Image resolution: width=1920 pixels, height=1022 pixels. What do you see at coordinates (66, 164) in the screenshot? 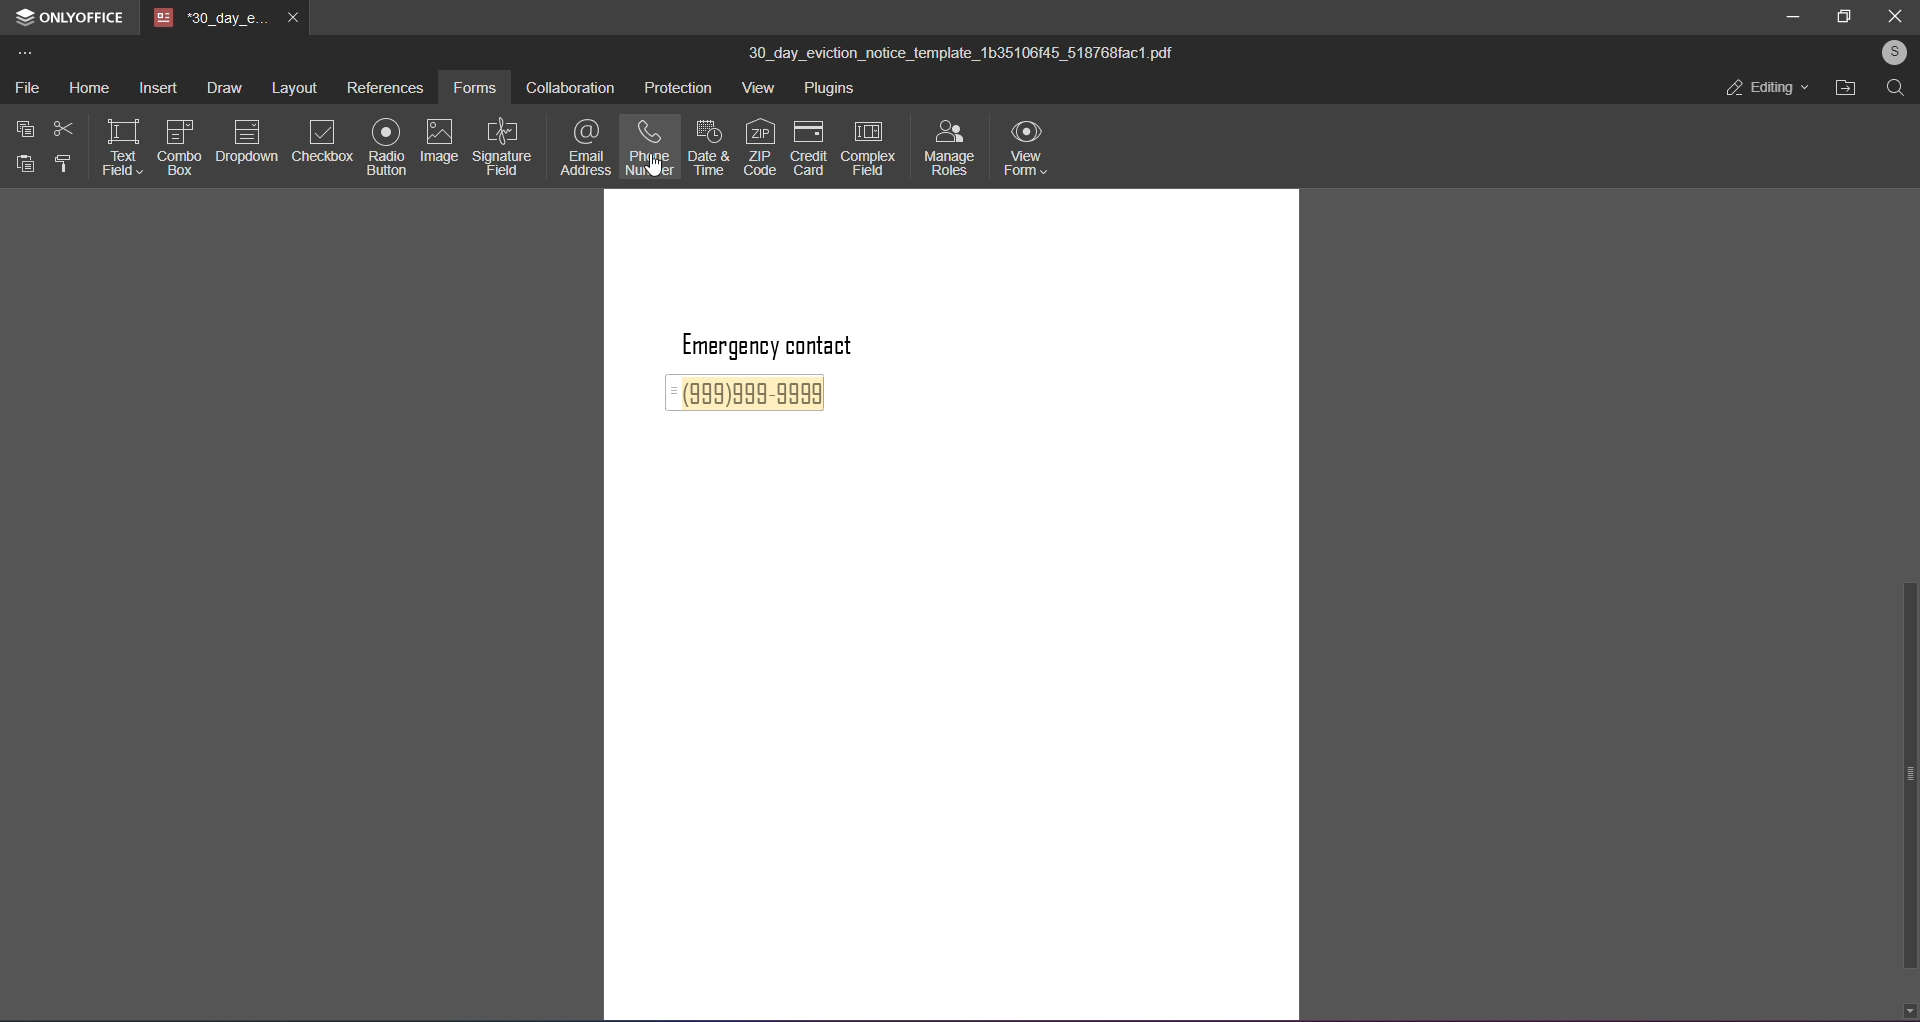
I see `format` at bounding box center [66, 164].